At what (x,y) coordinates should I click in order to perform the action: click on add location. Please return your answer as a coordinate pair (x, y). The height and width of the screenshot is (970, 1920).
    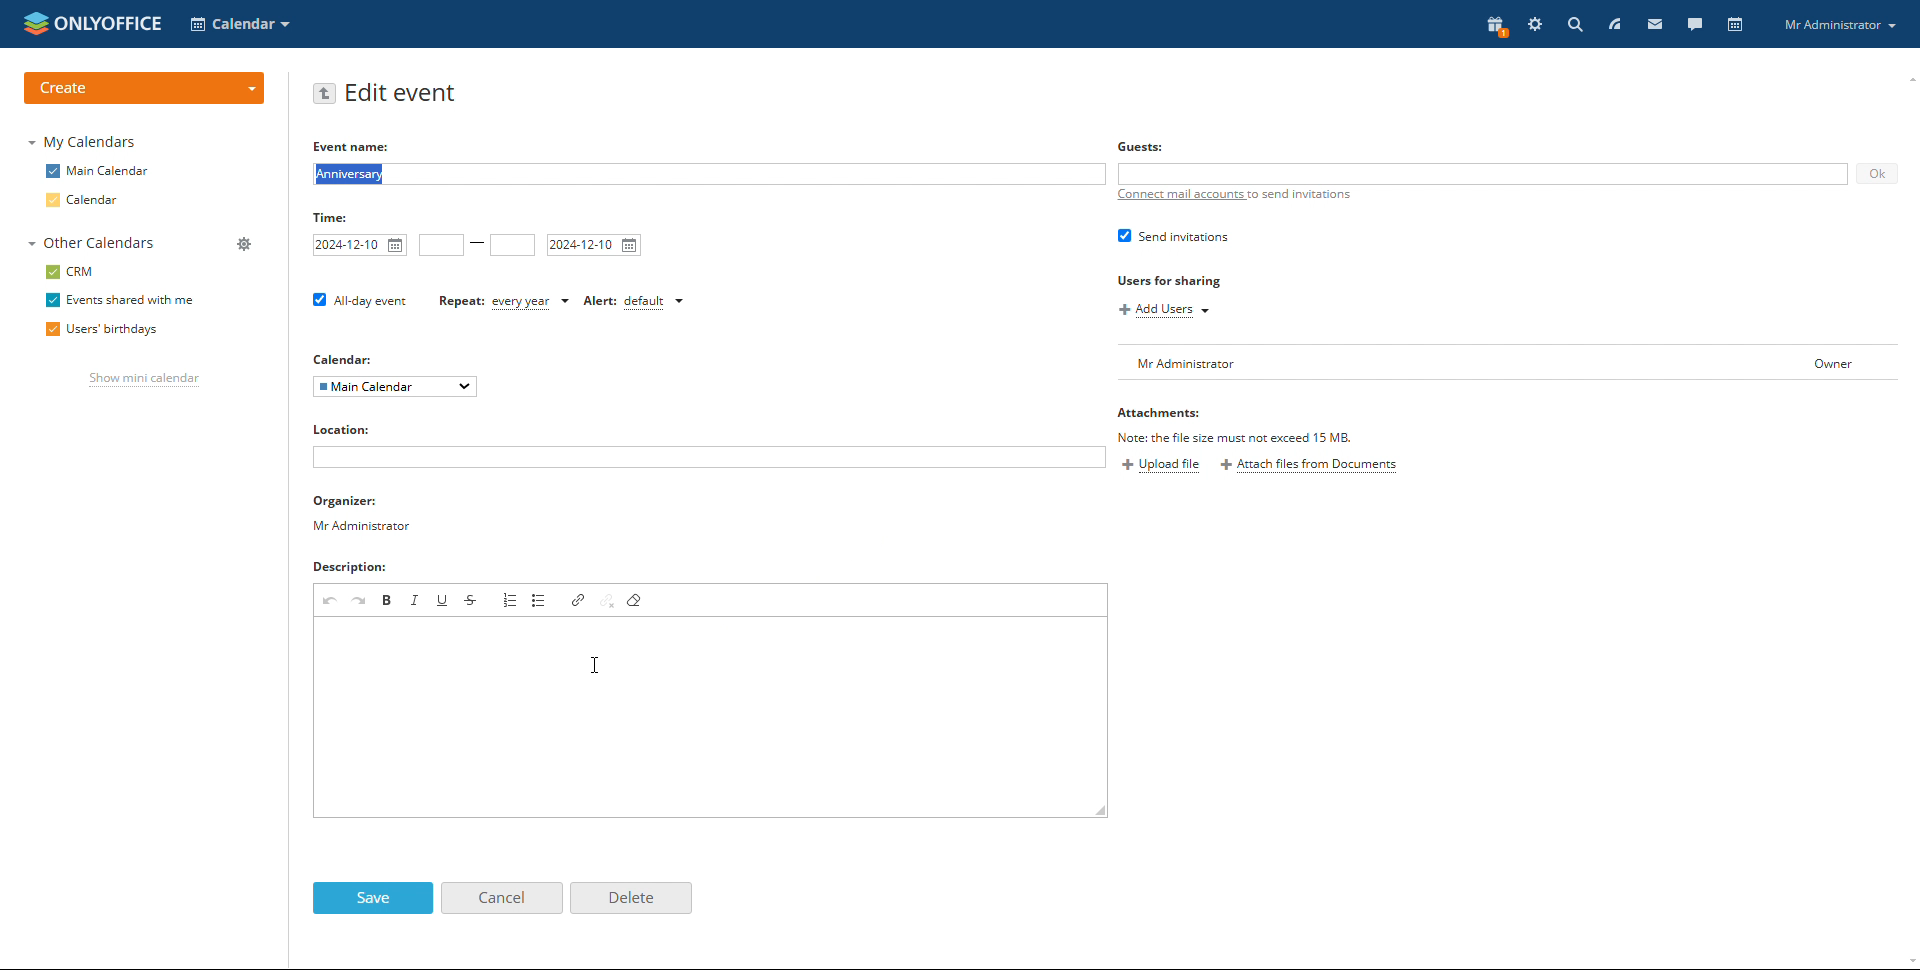
    Looking at the image, I should click on (708, 457).